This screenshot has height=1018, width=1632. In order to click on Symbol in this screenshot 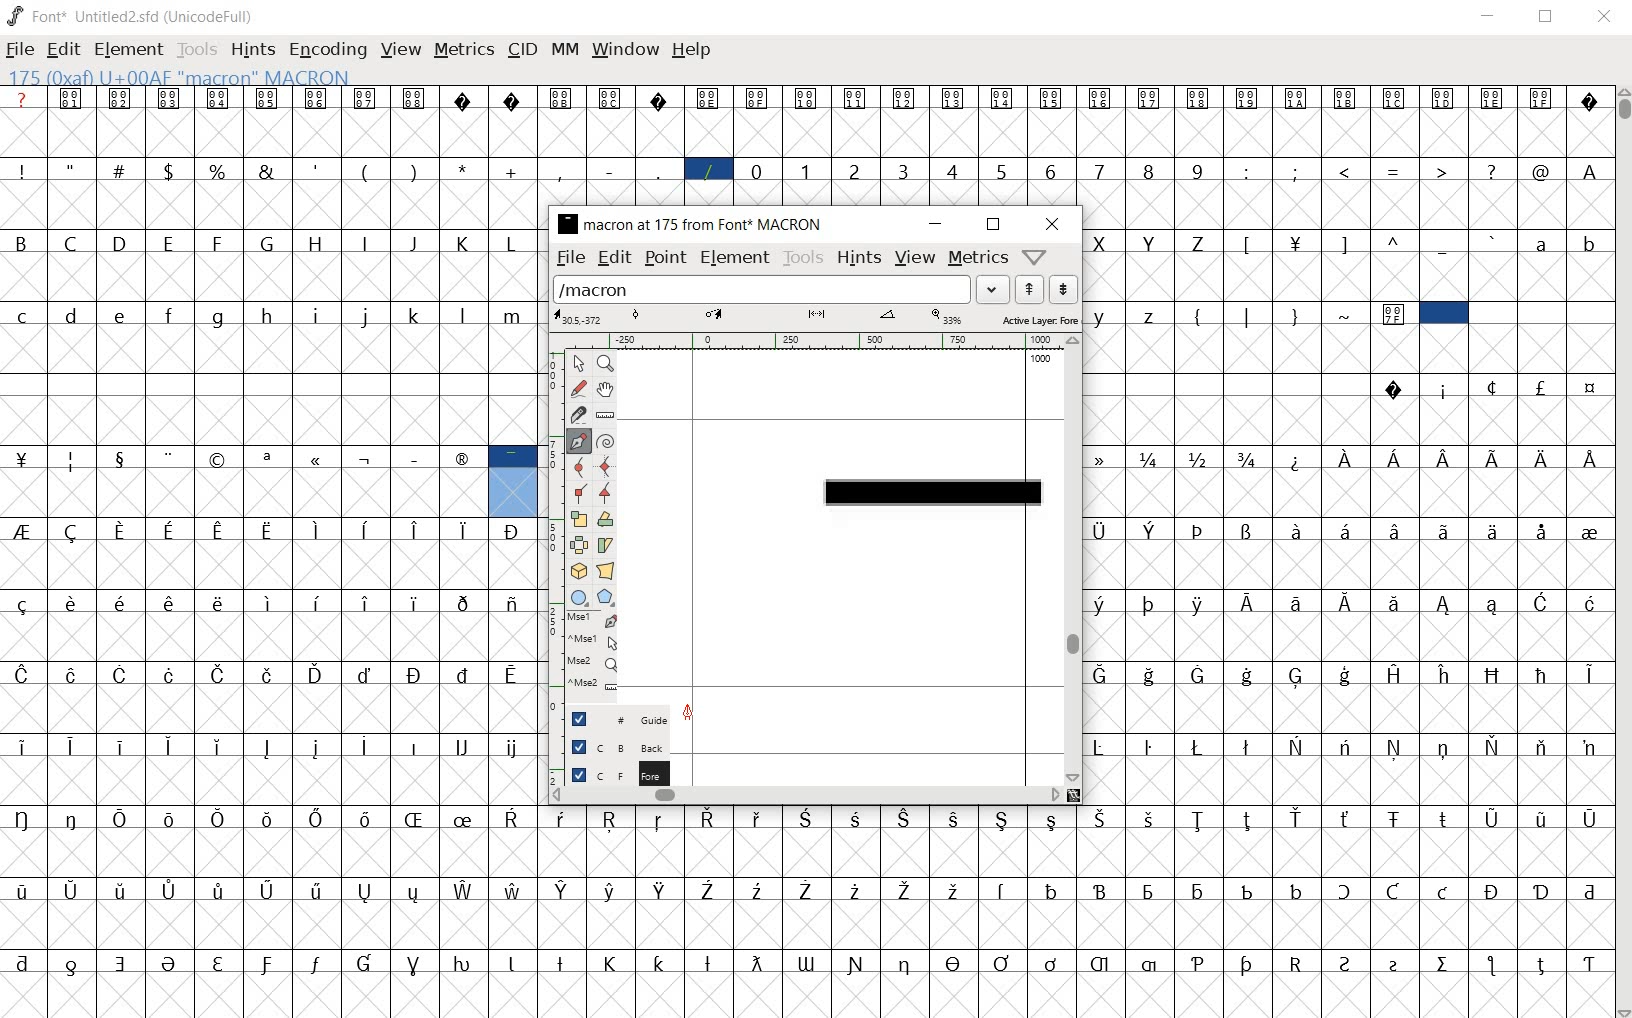, I will do `click(1344, 747)`.